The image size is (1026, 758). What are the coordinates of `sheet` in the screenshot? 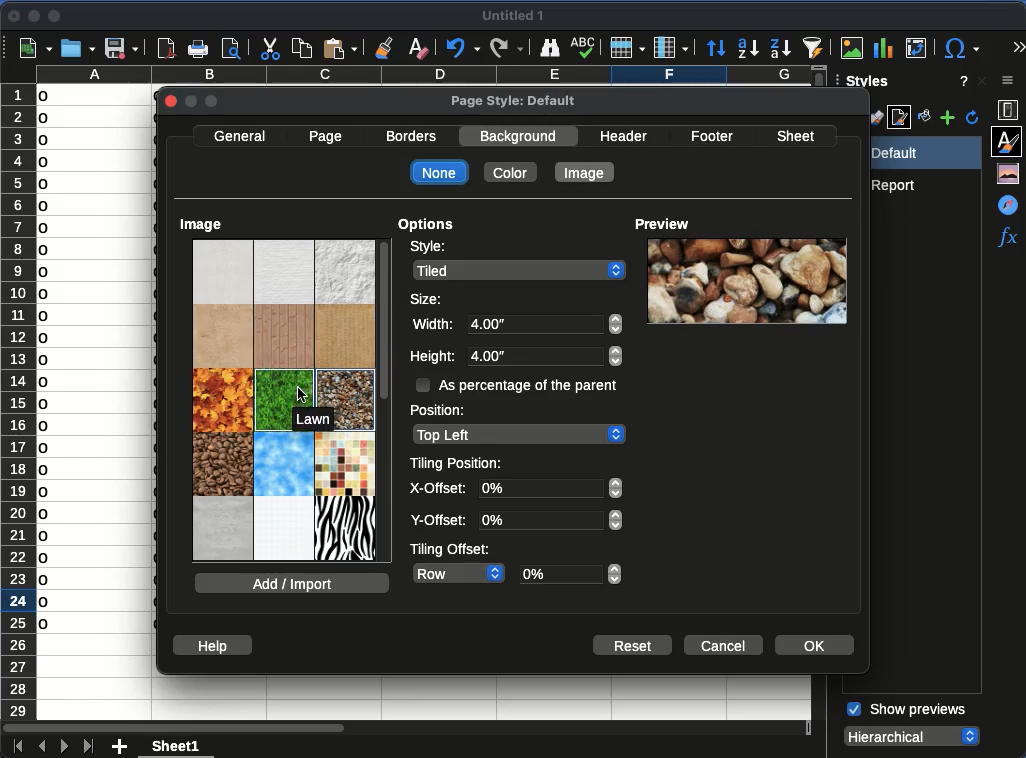 It's located at (799, 134).